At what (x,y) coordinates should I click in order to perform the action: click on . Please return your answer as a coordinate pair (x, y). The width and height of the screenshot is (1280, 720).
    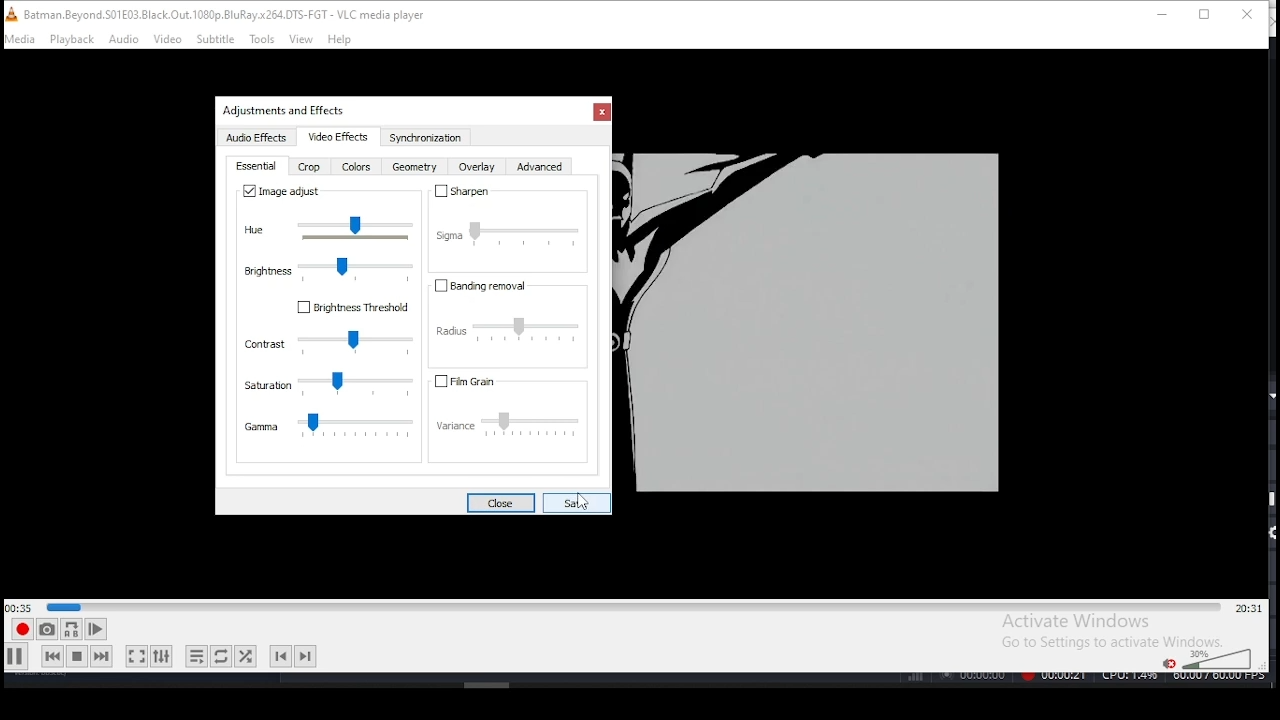
    Looking at the image, I should click on (1084, 679).